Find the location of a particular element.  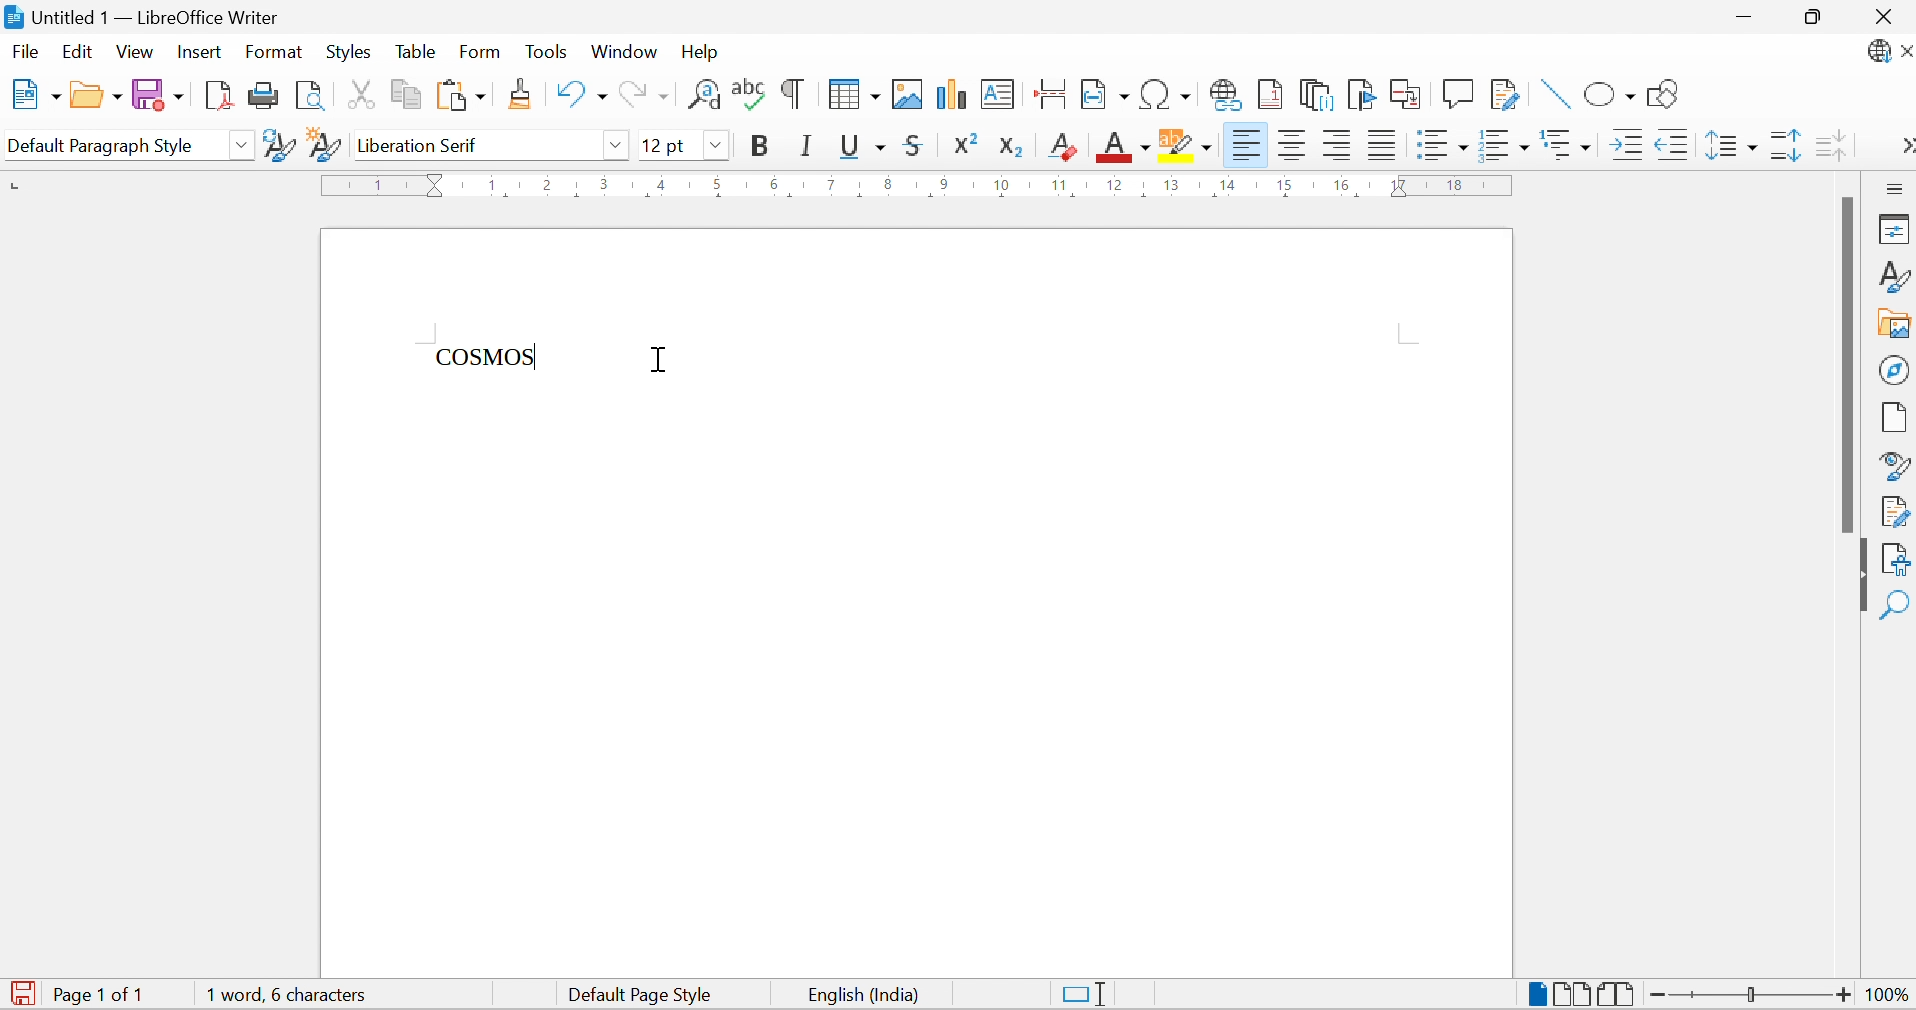

Copy is located at coordinates (403, 95).